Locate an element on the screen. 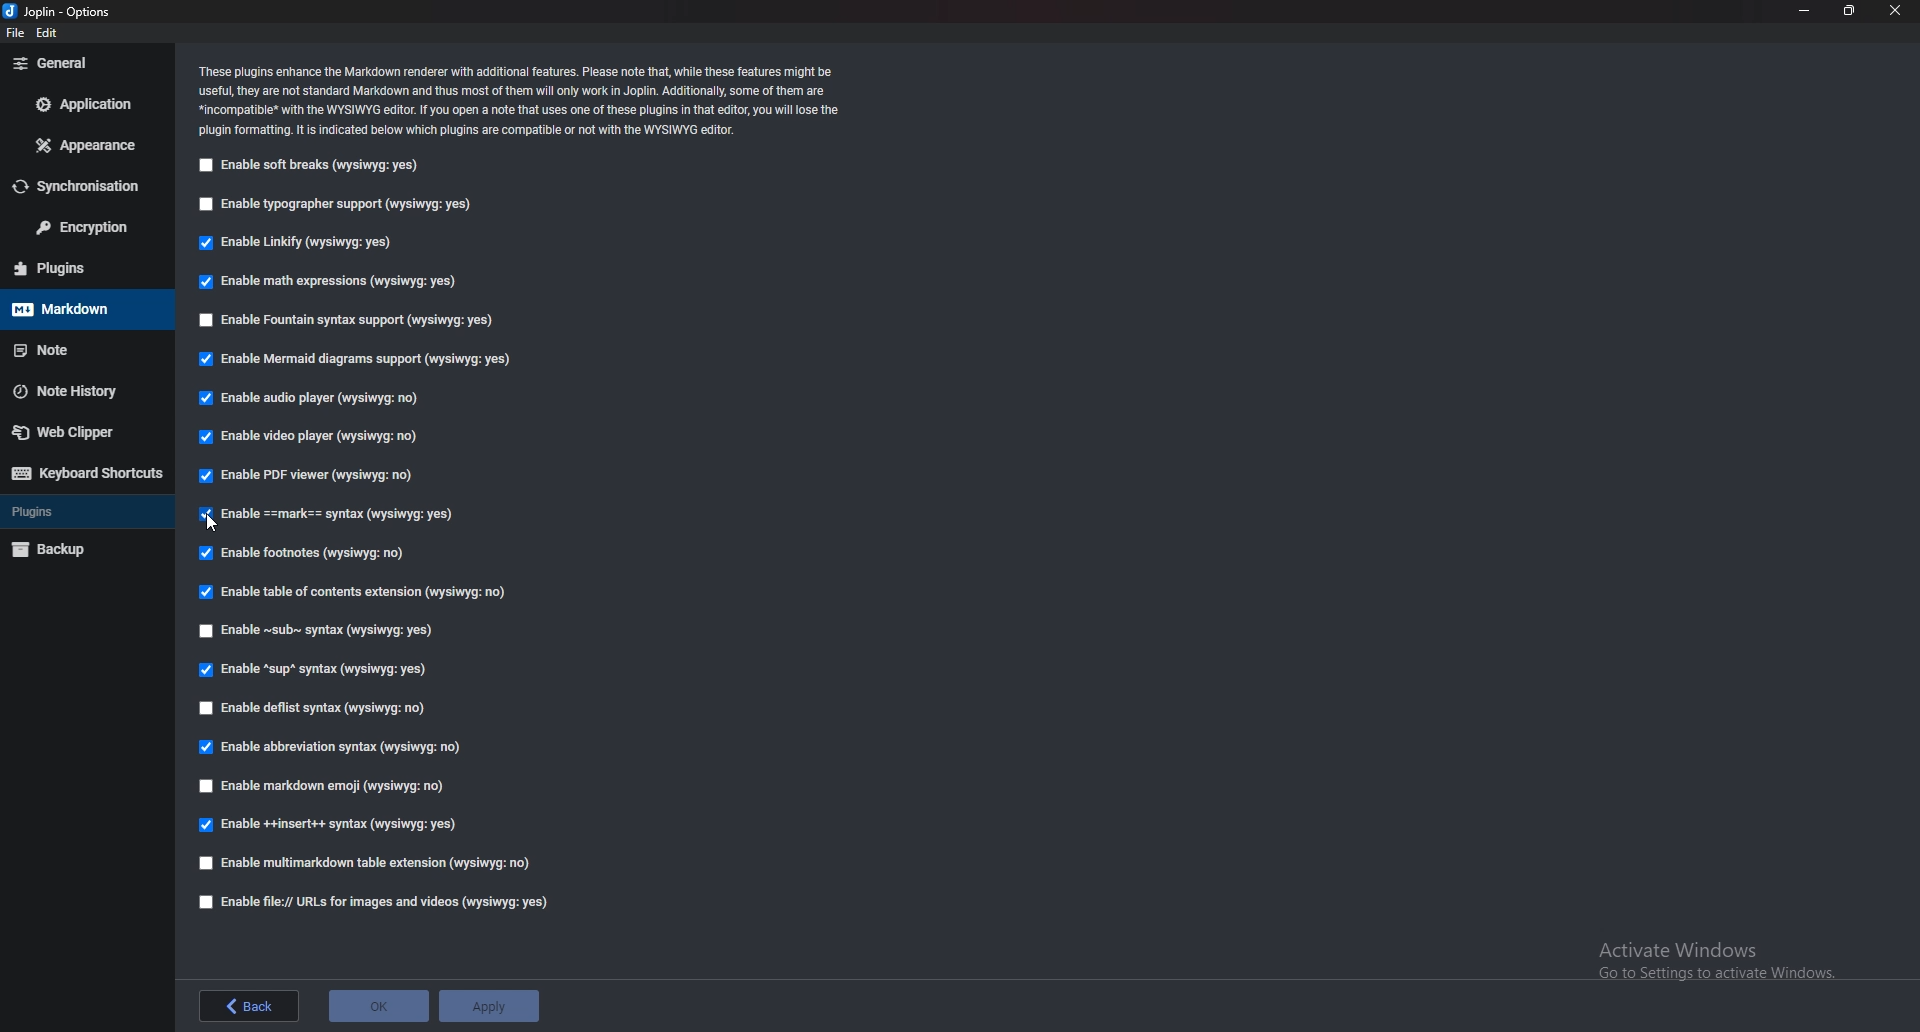  Enable multi markdown table extension is located at coordinates (372, 862).